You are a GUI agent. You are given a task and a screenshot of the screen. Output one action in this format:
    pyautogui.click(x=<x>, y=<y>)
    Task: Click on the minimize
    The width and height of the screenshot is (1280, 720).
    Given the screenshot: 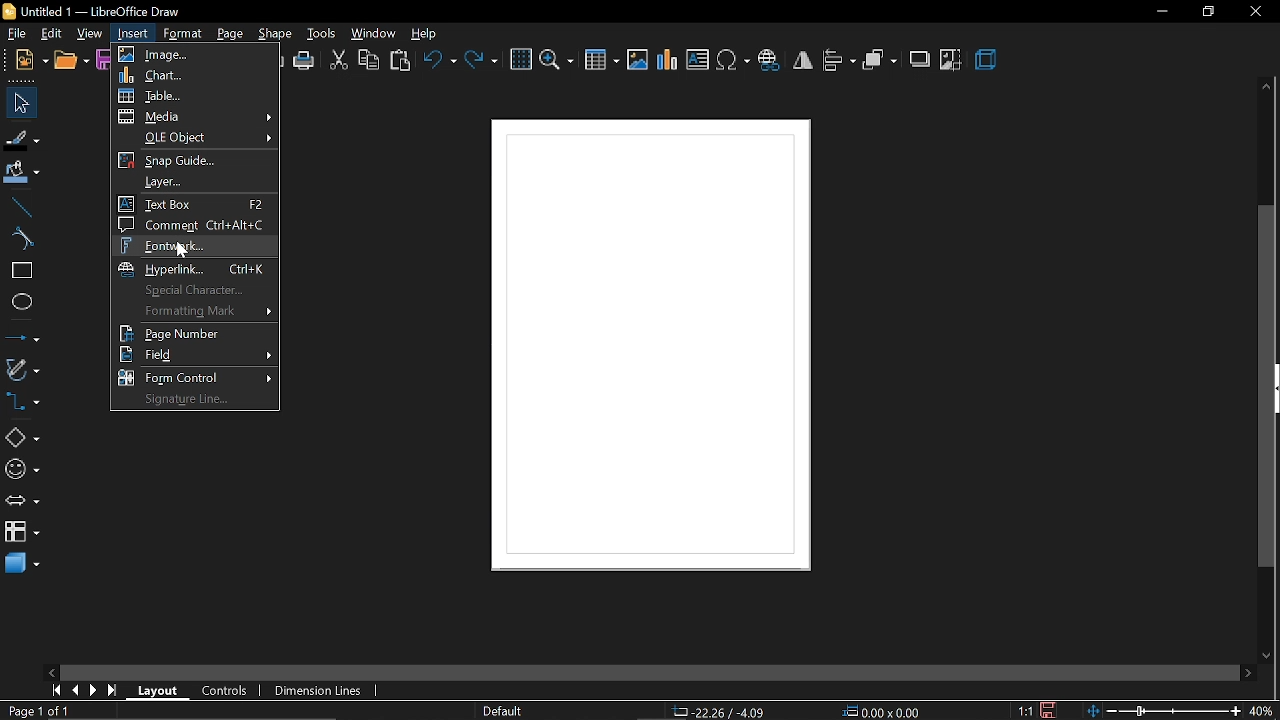 What is the action you would take?
    pyautogui.click(x=1162, y=12)
    